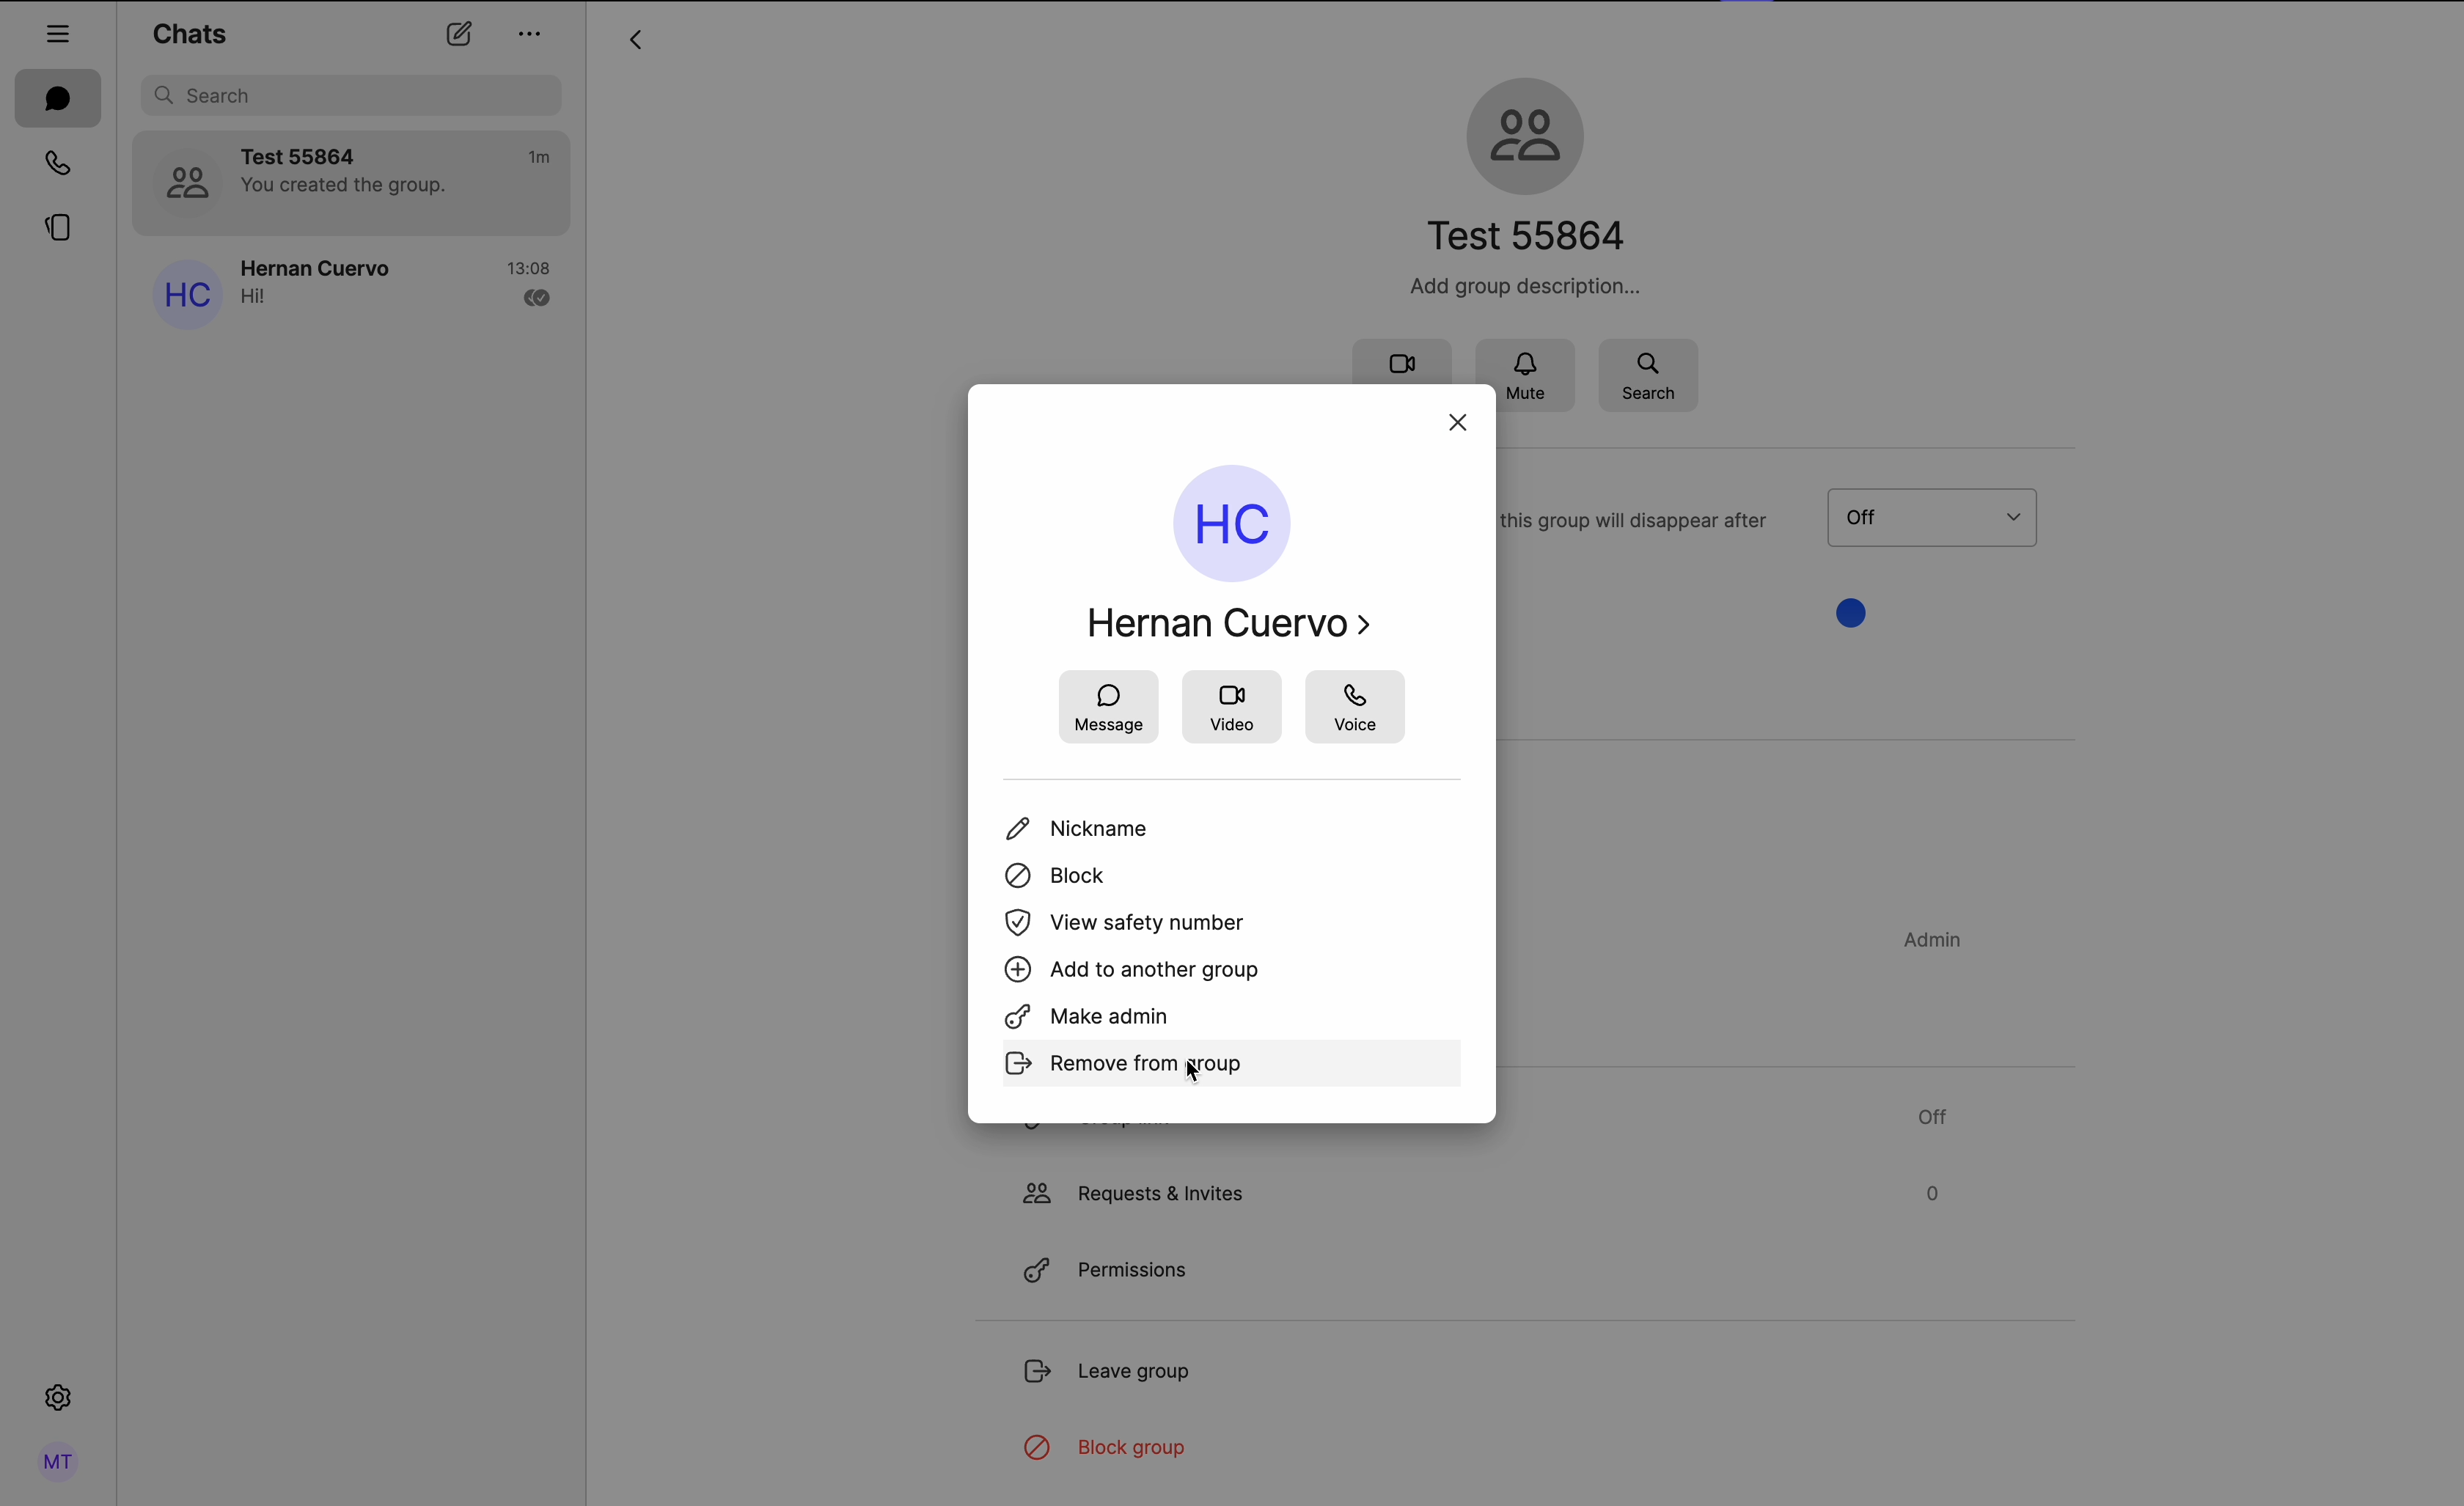 The width and height of the screenshot is (2464, 1506). Describe the element at coordinates (1478, 1193) in the screenshot. I see `request & invites` at that location.